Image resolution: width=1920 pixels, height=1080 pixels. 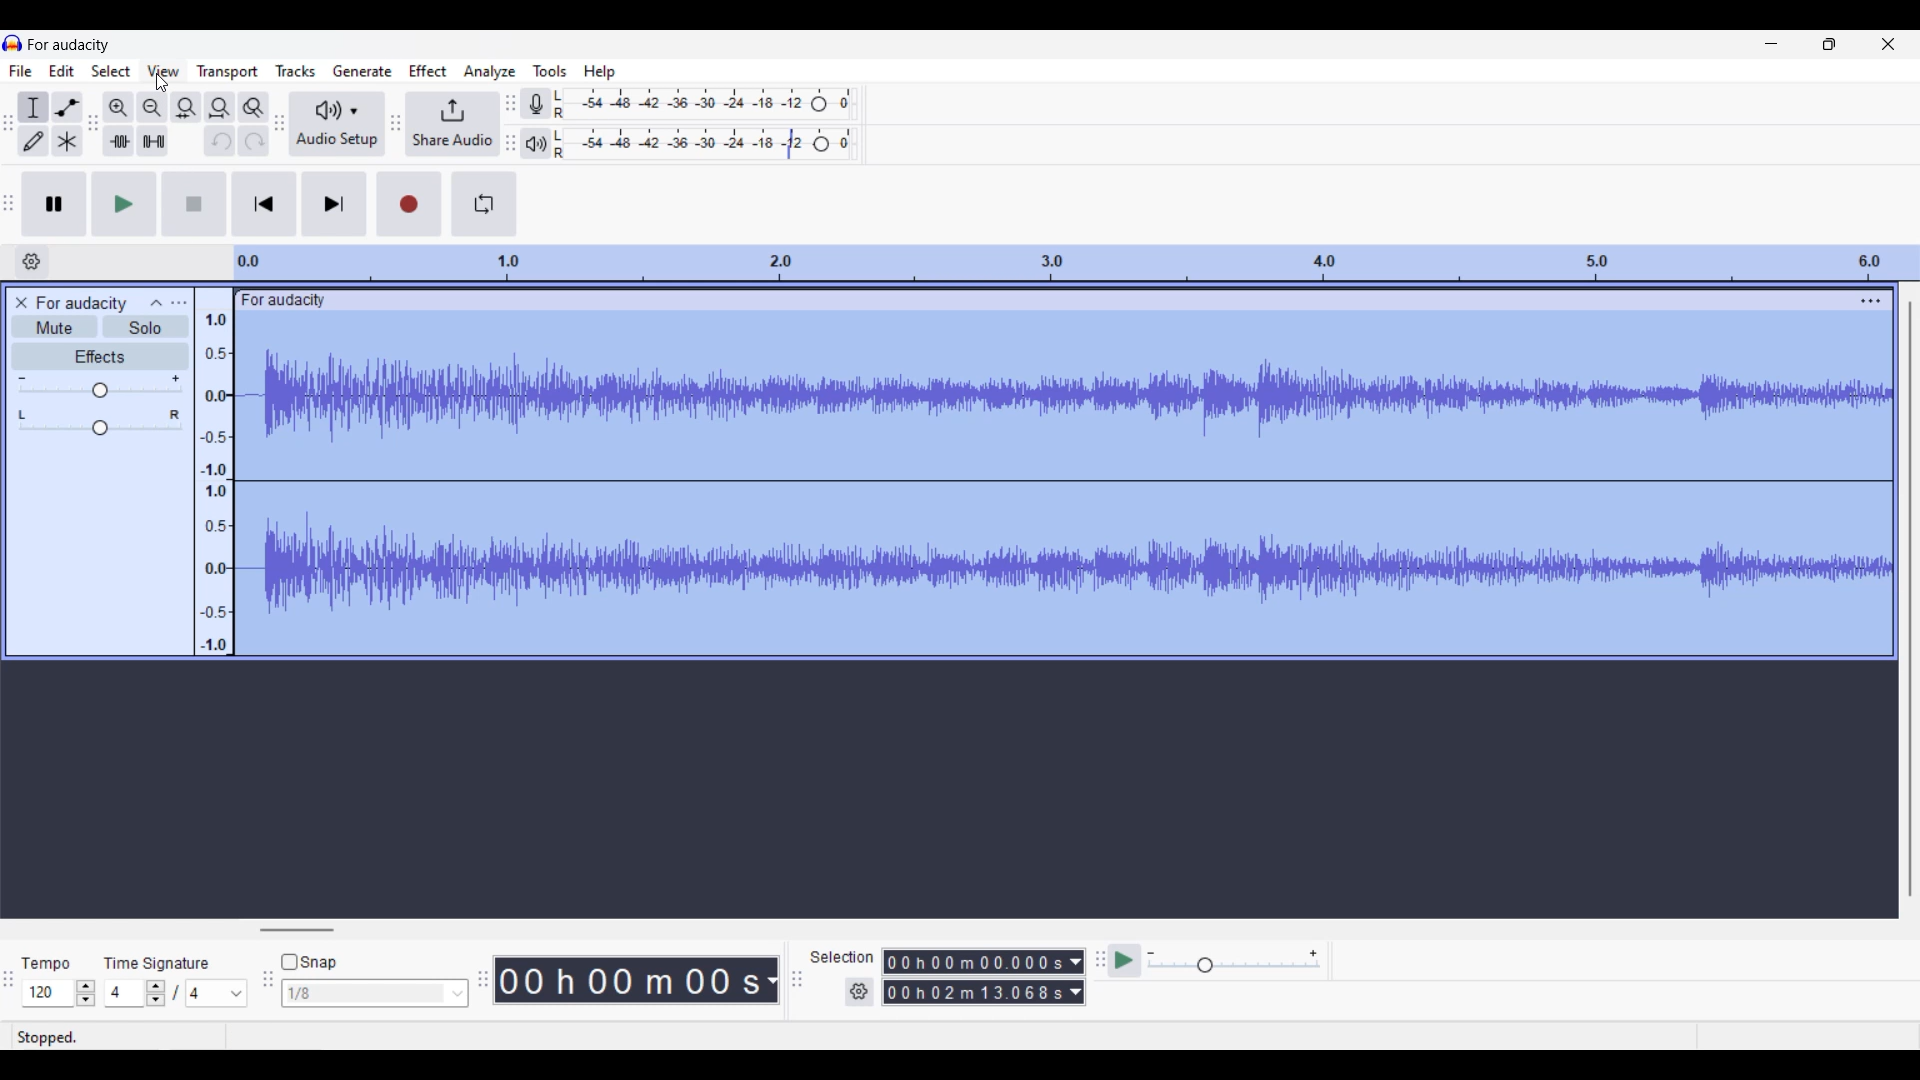 What do you see at coordinates (112, 71) in the screenshot?
I see `Select menu` at bounding box center [112, 71].